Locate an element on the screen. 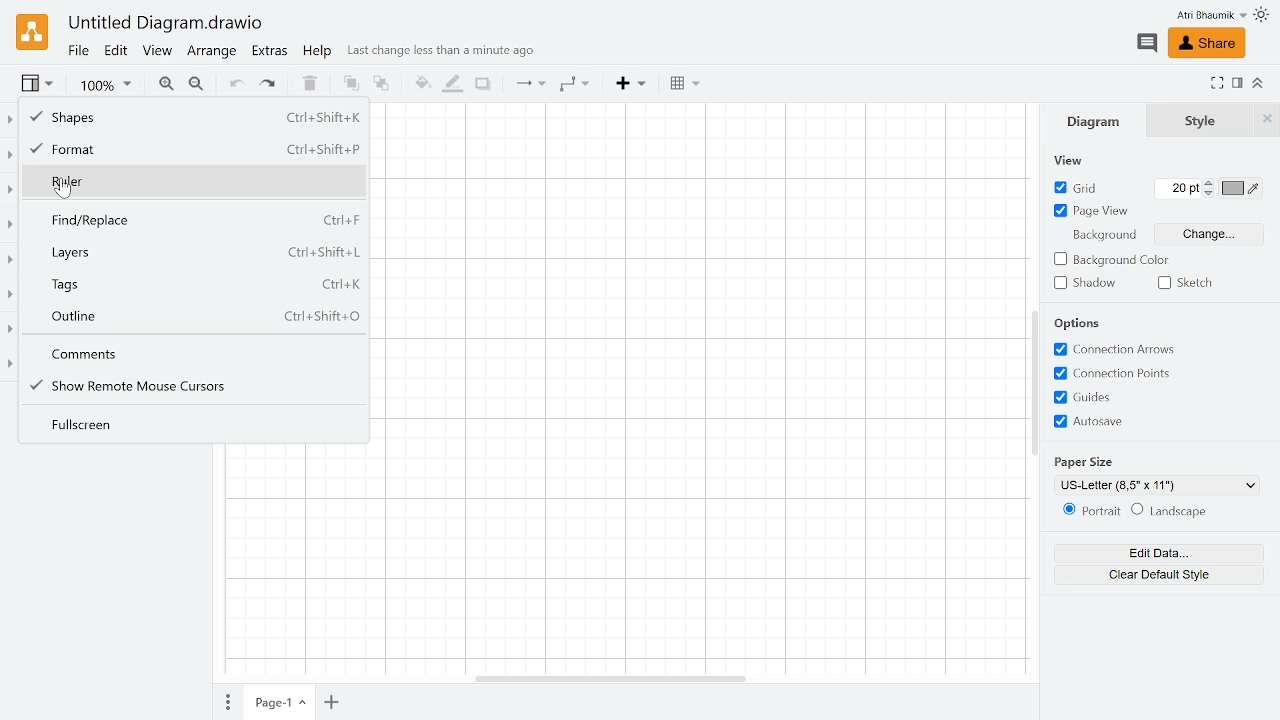 The height and width of the screenshot is (720, 1280). Outline is located at coordinates (185, 317).